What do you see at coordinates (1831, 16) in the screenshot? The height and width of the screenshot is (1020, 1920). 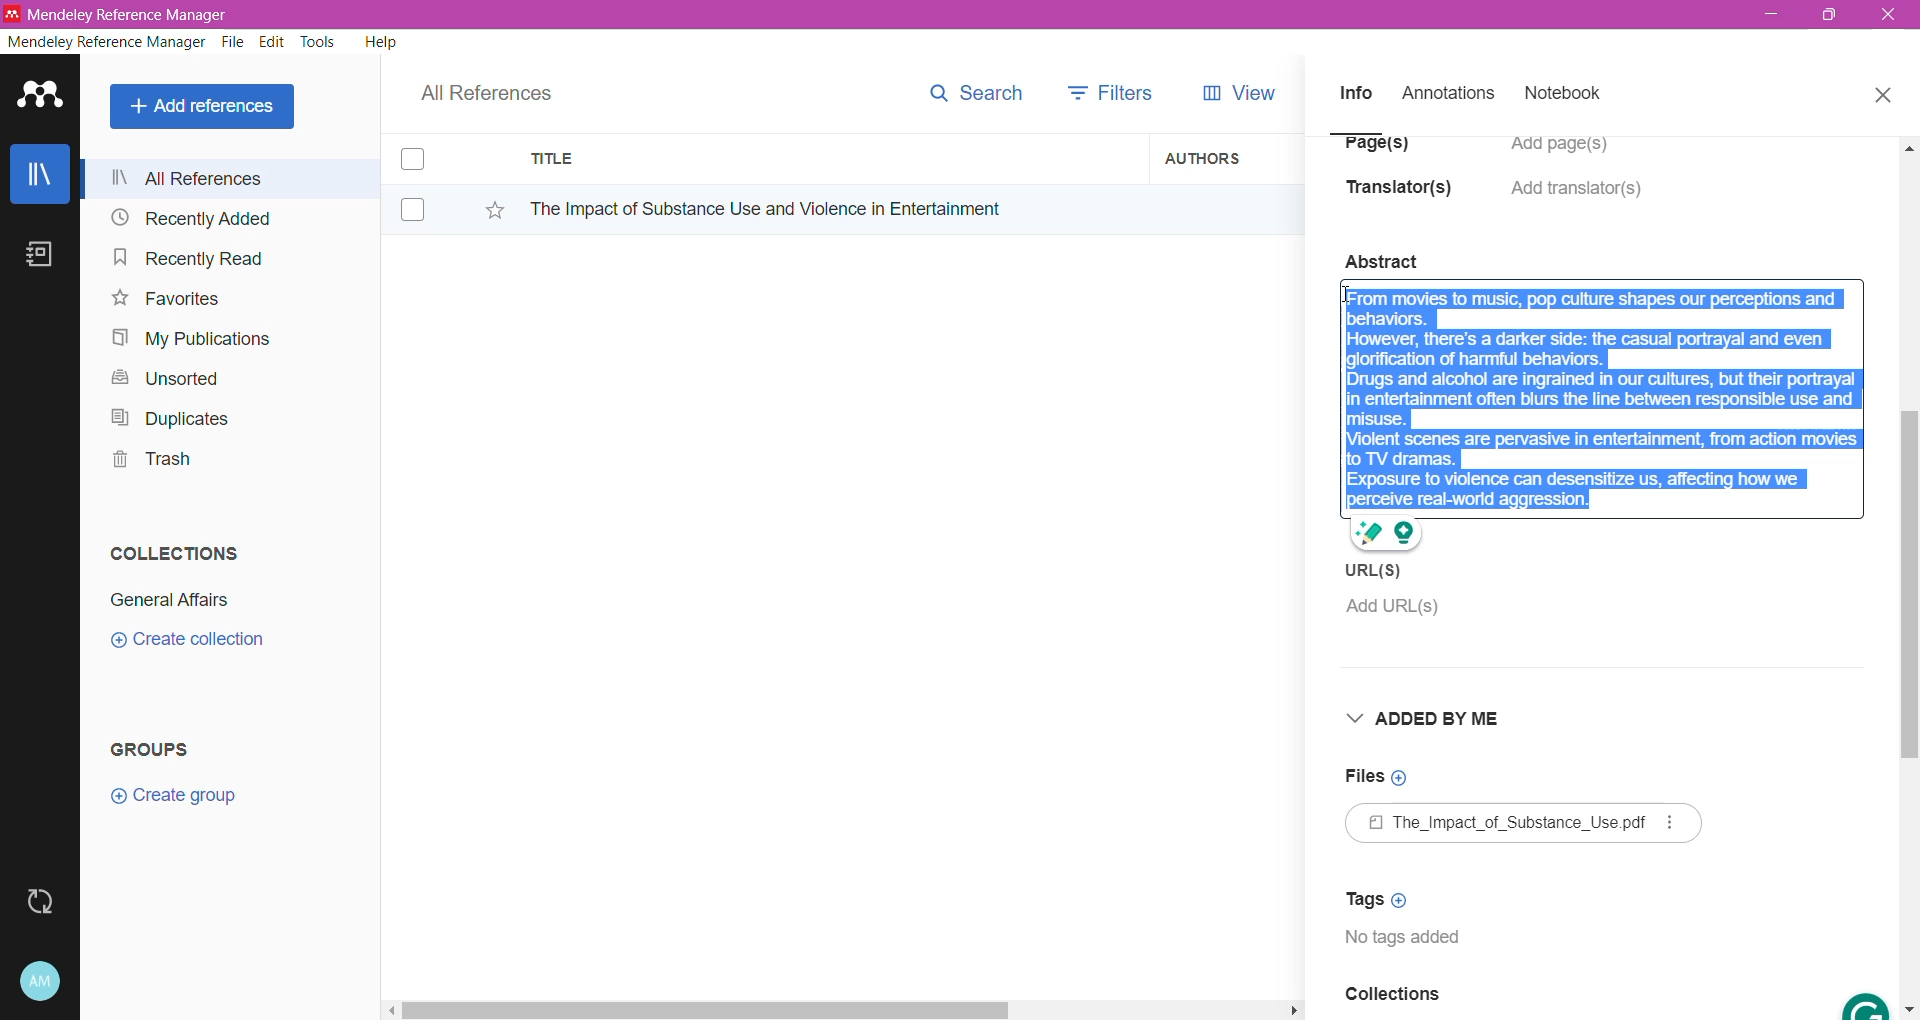 I see `Restore Down` at bounding box center [1831, 16].